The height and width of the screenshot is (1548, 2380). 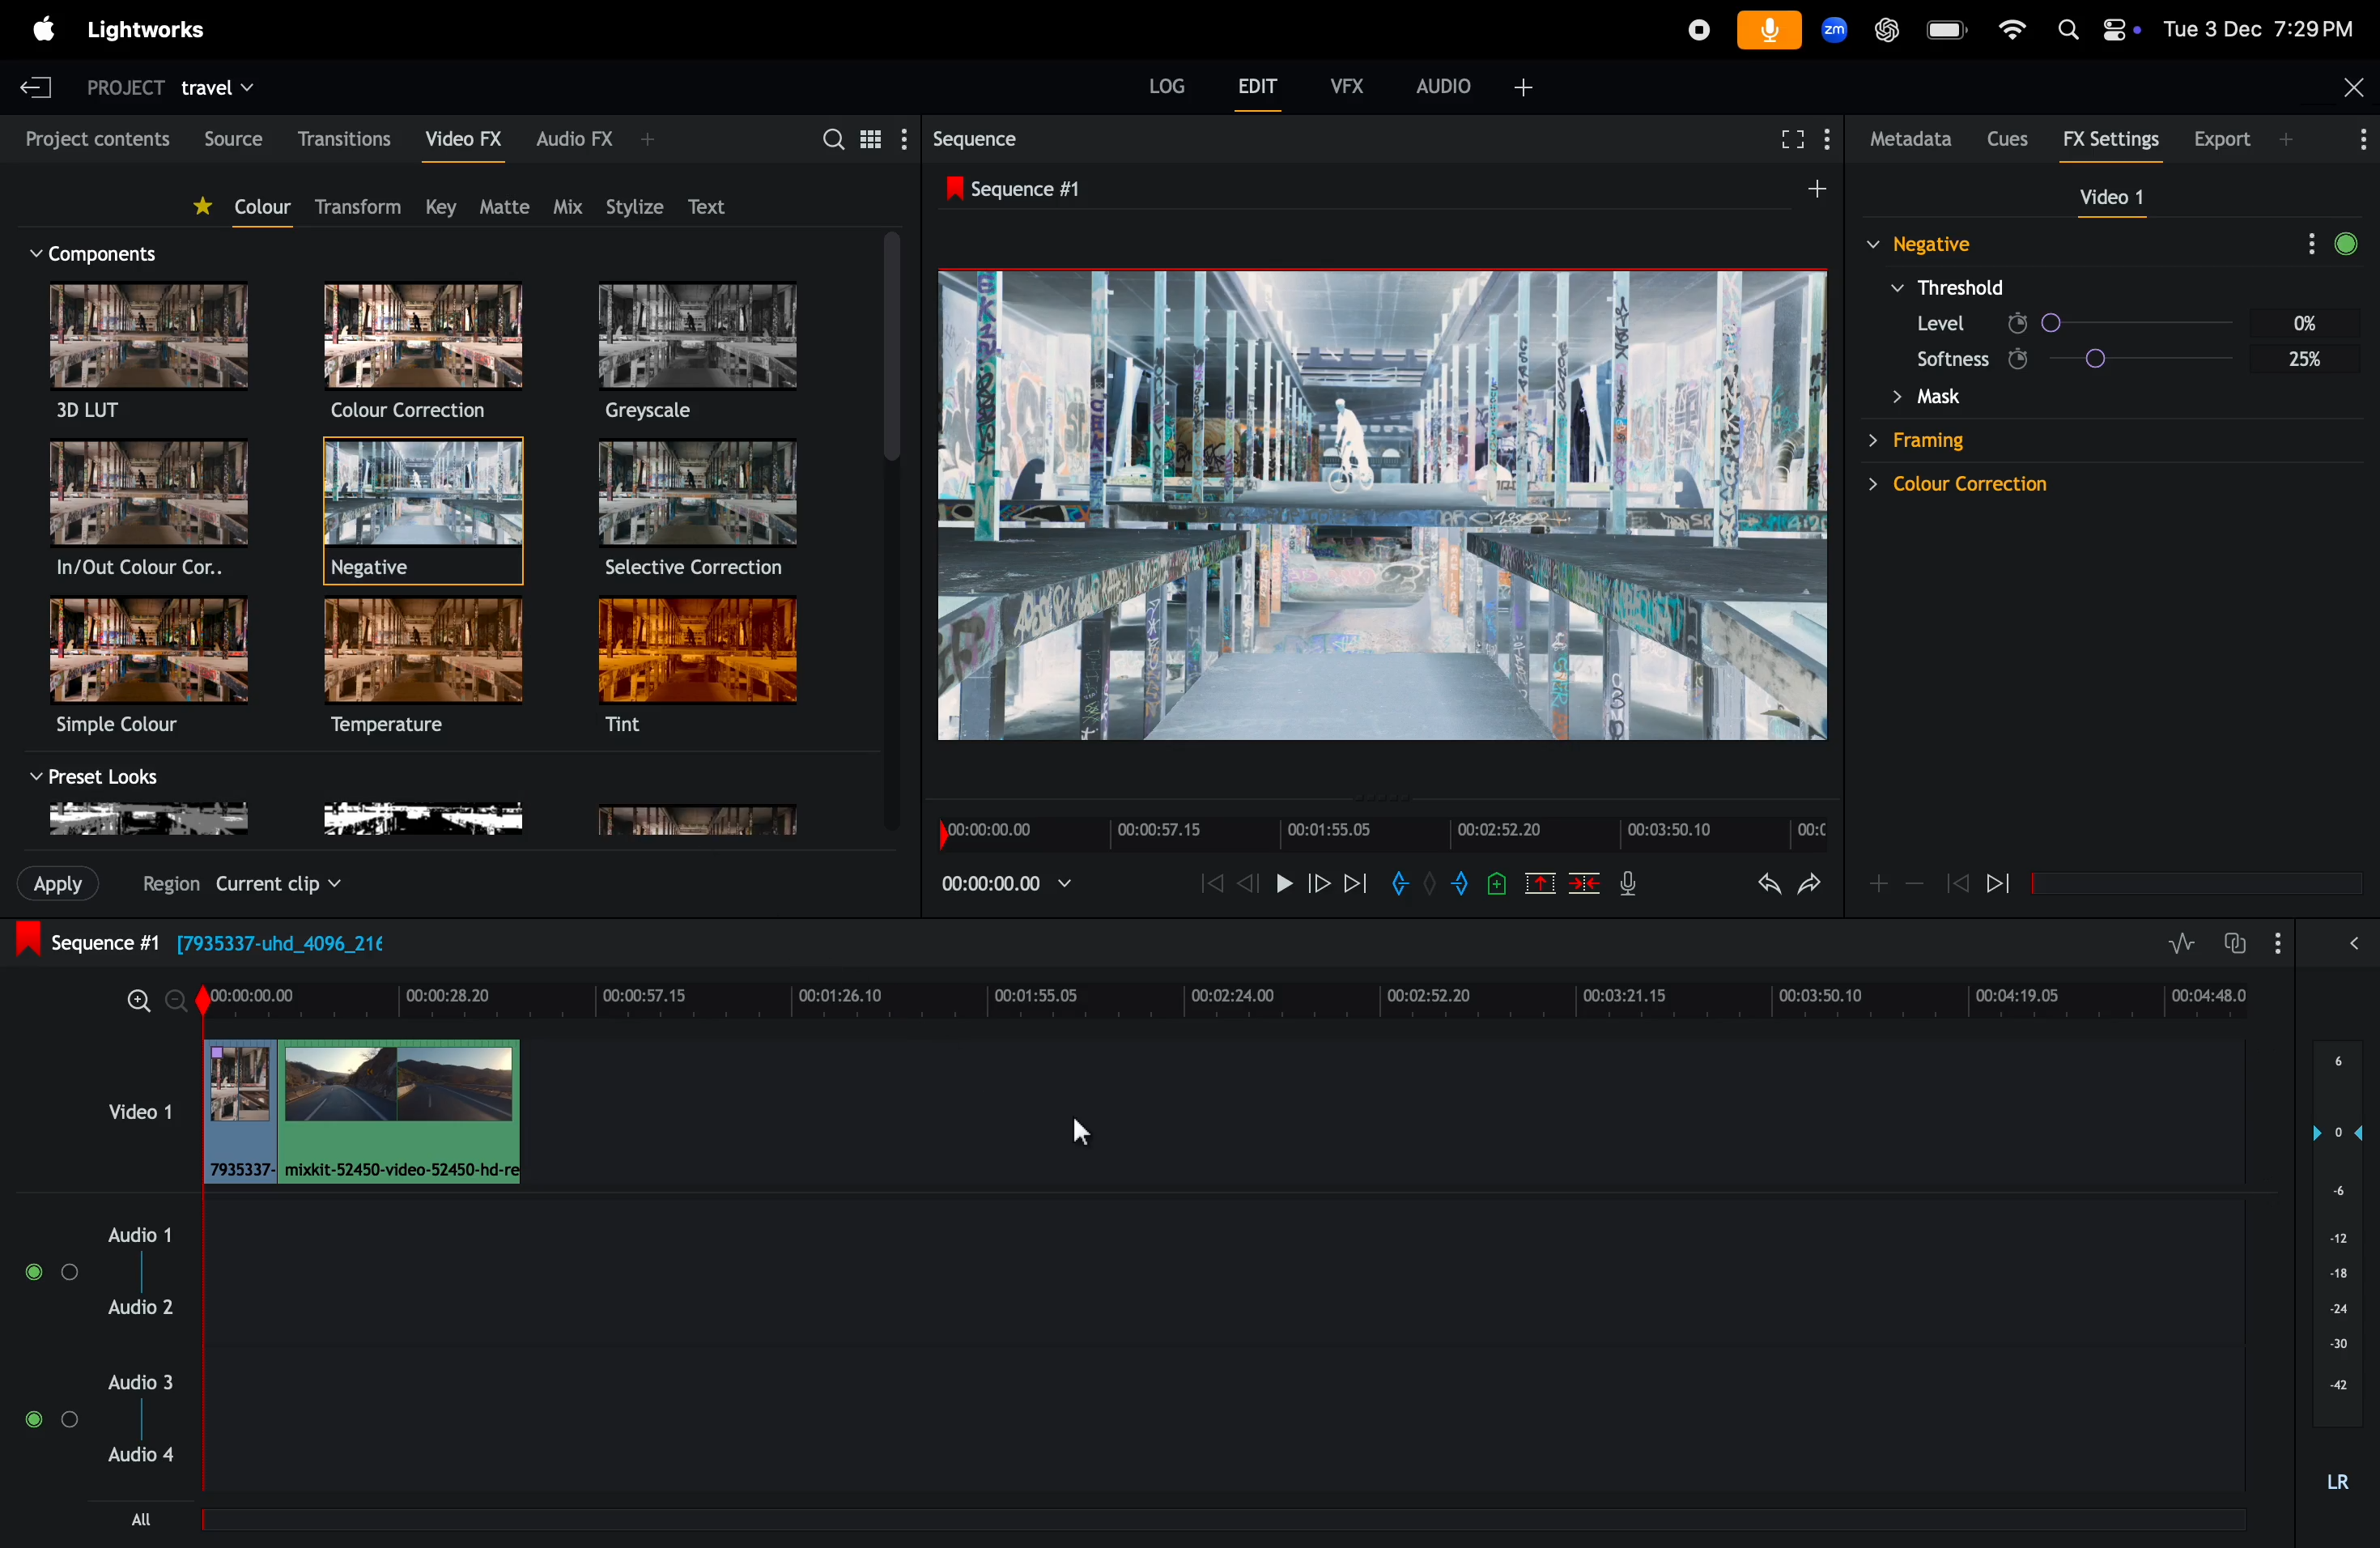 I want to click on , so click(x=1920, y=441).